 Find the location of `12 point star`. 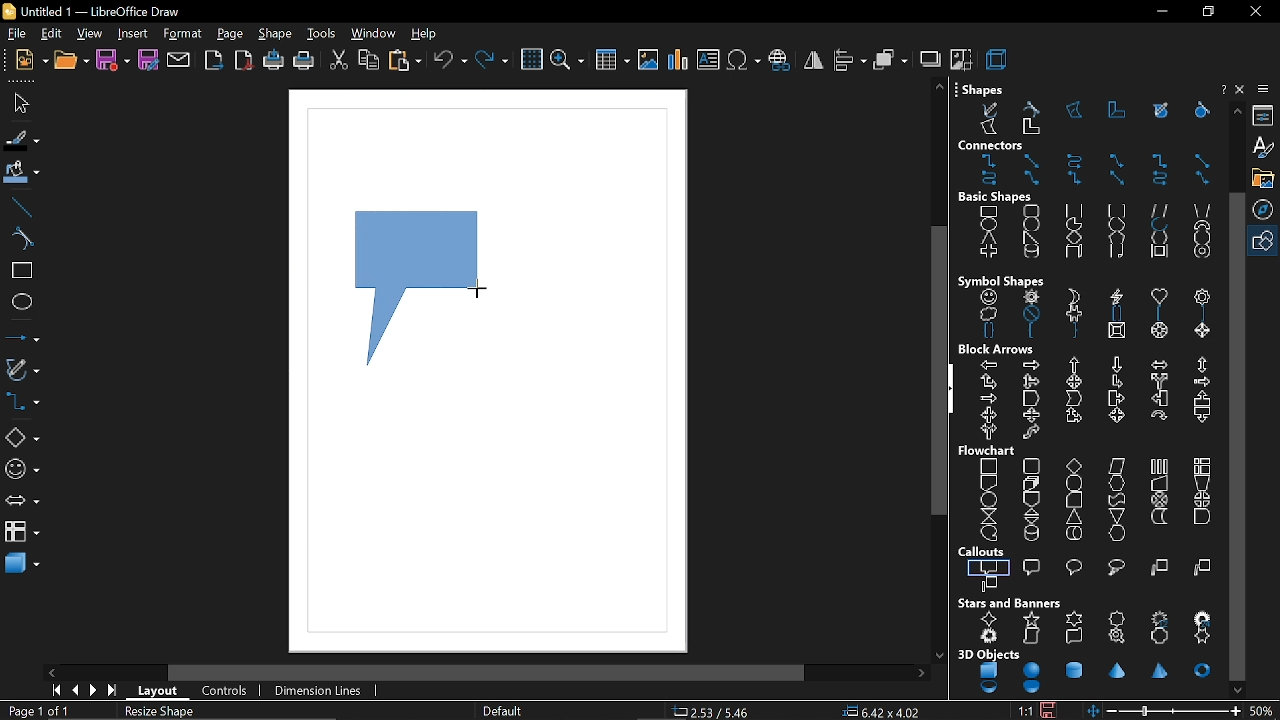

12 point star is located at coordinates (1162, 616).